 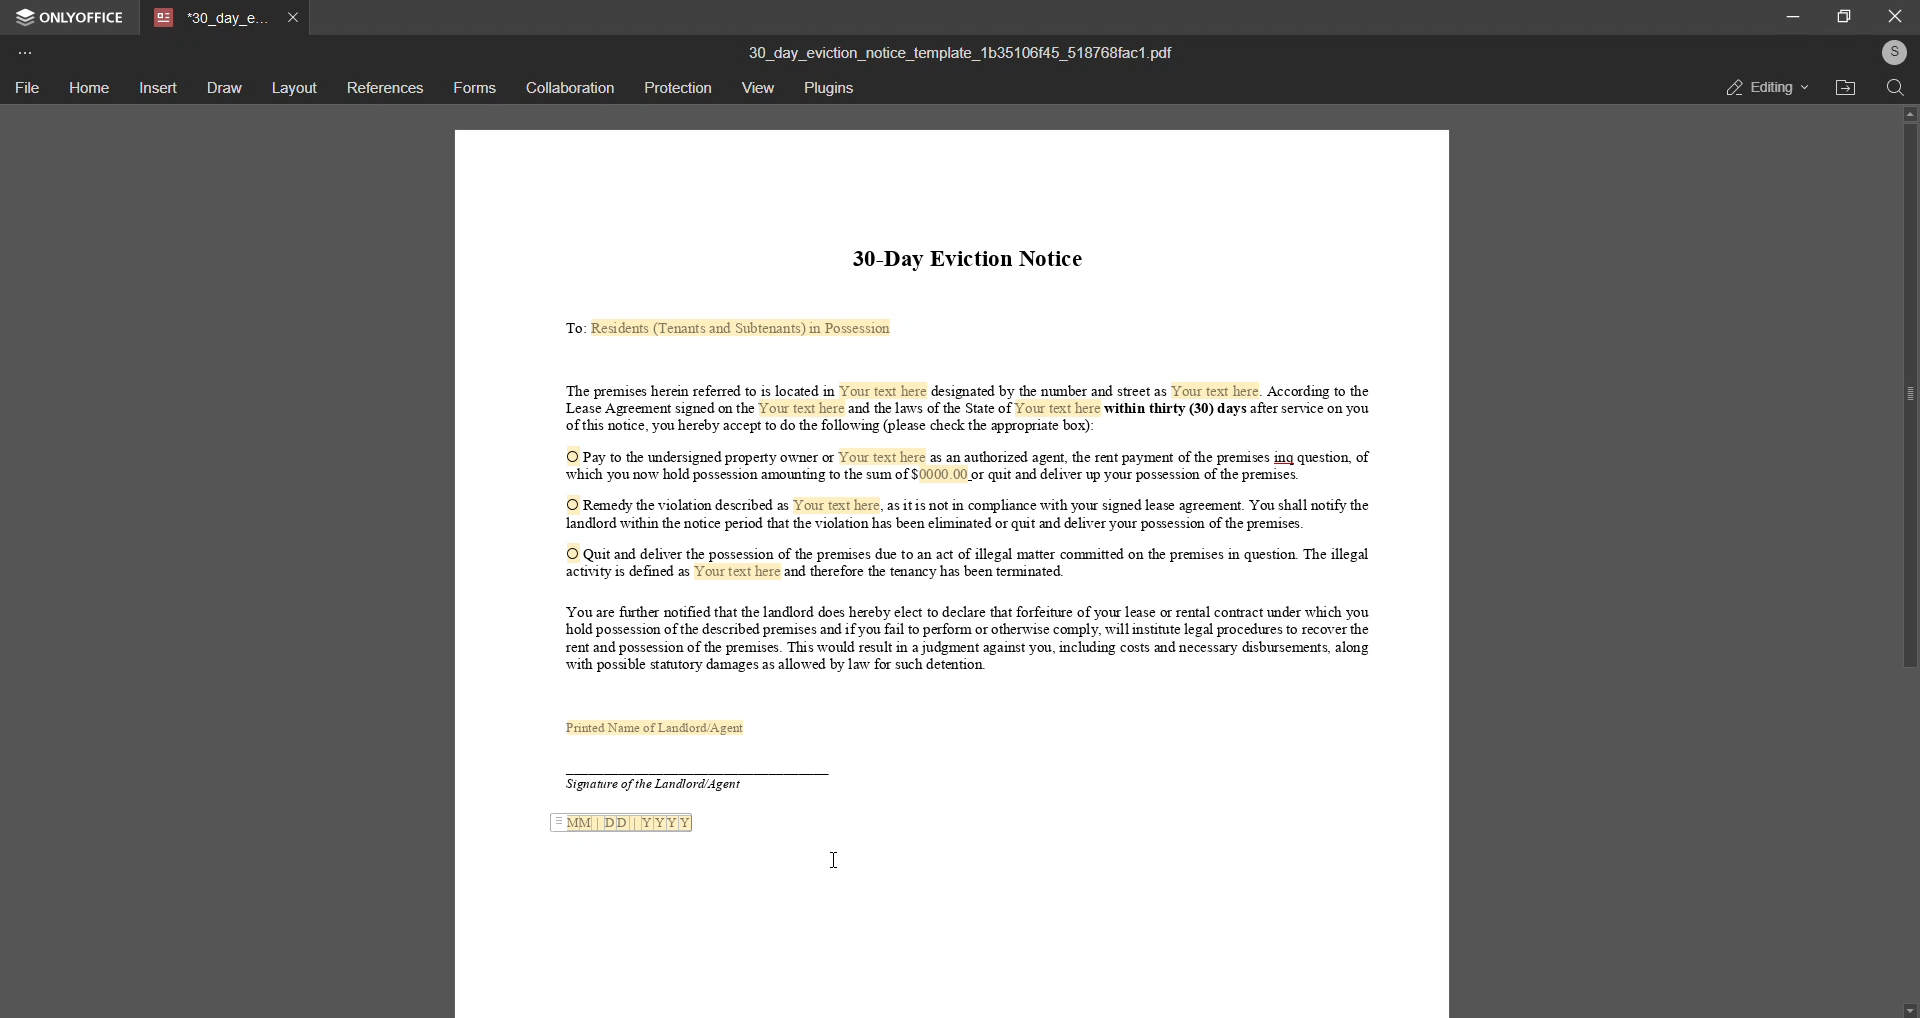 I want to click on forms, so click(x=474, y=88).